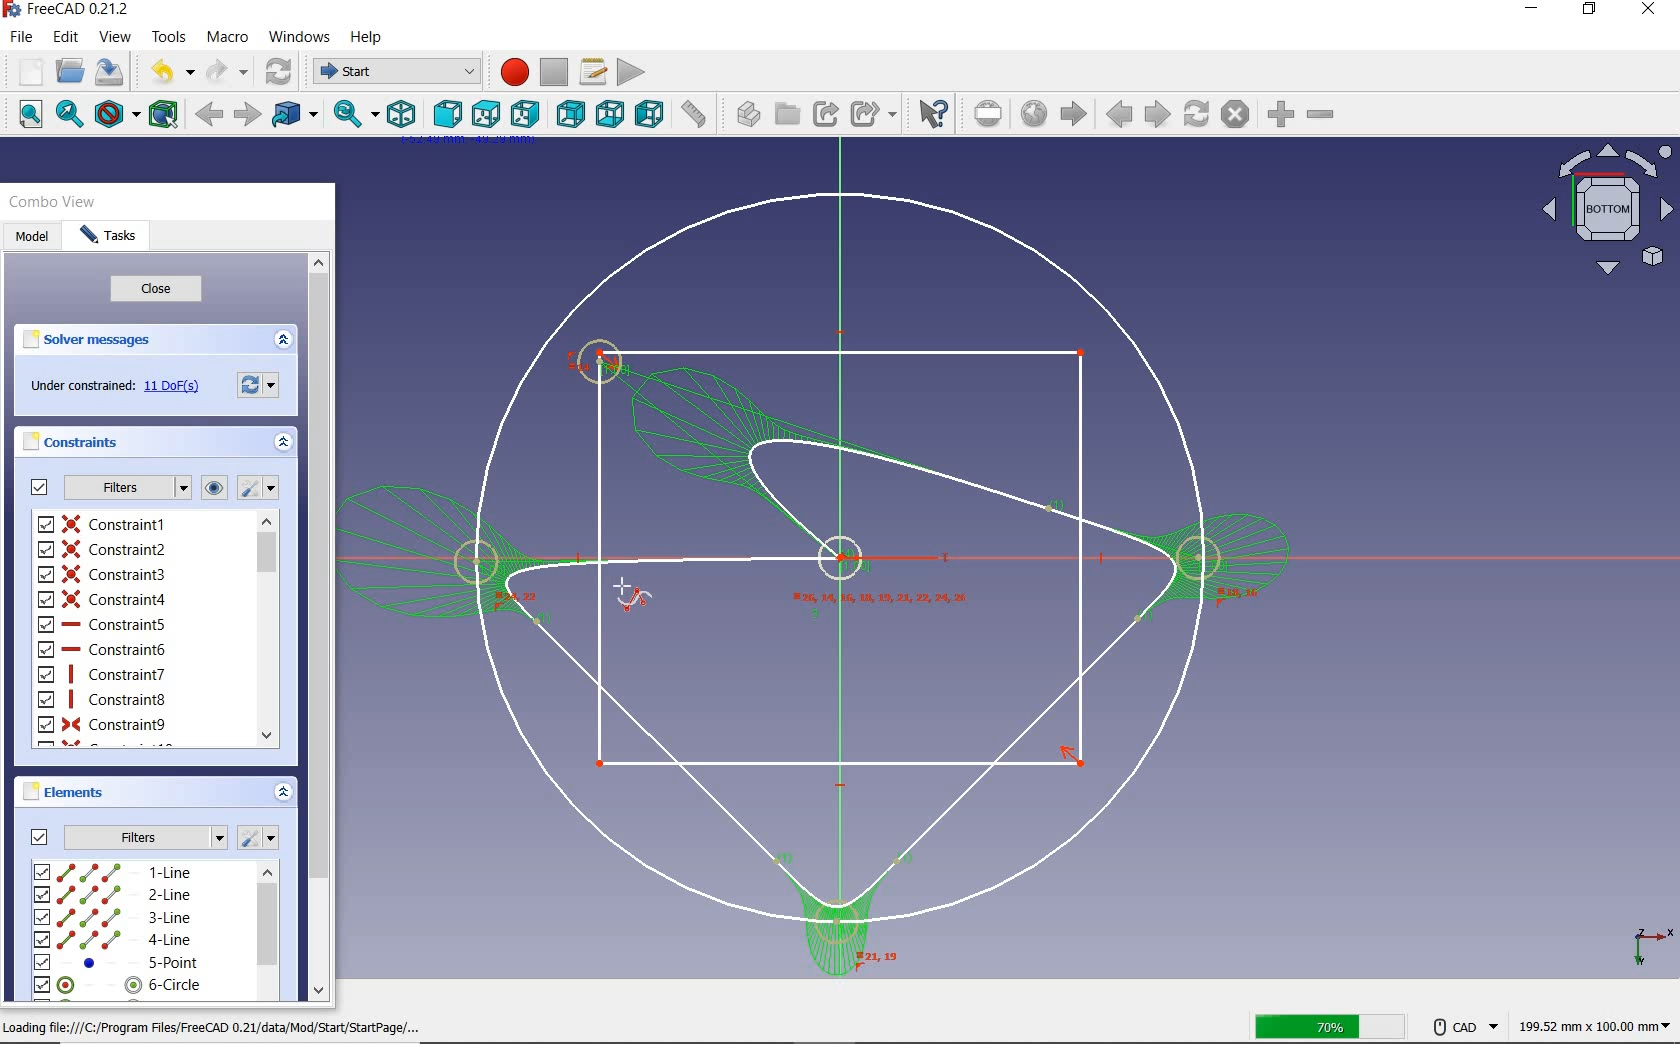  What do you see at coordinates (628, 594) in the screenshot?
I see `CURSOR POSITION AFTER SAVING` at bounding box center [628, 594].